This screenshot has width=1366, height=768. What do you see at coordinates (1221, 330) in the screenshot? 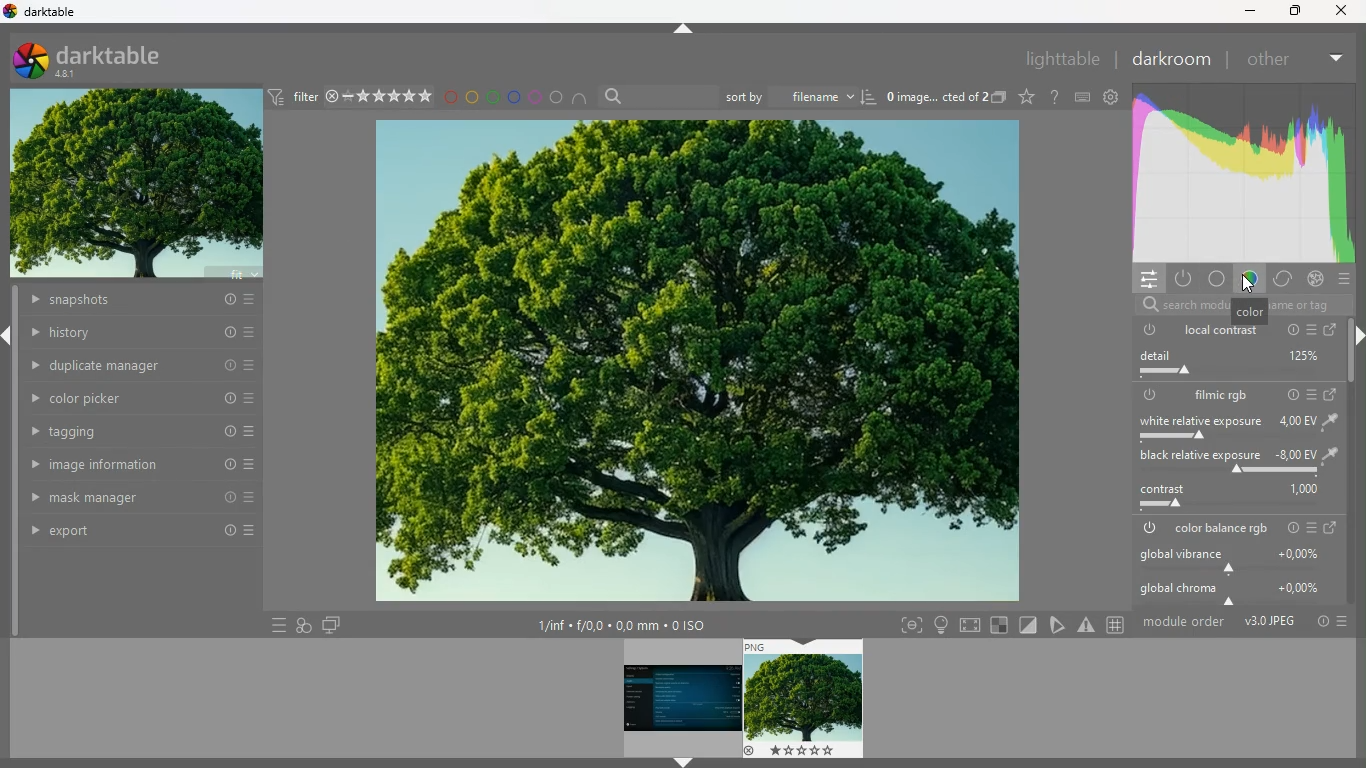
I see `local contrast` at bounding box center [1221, 330].